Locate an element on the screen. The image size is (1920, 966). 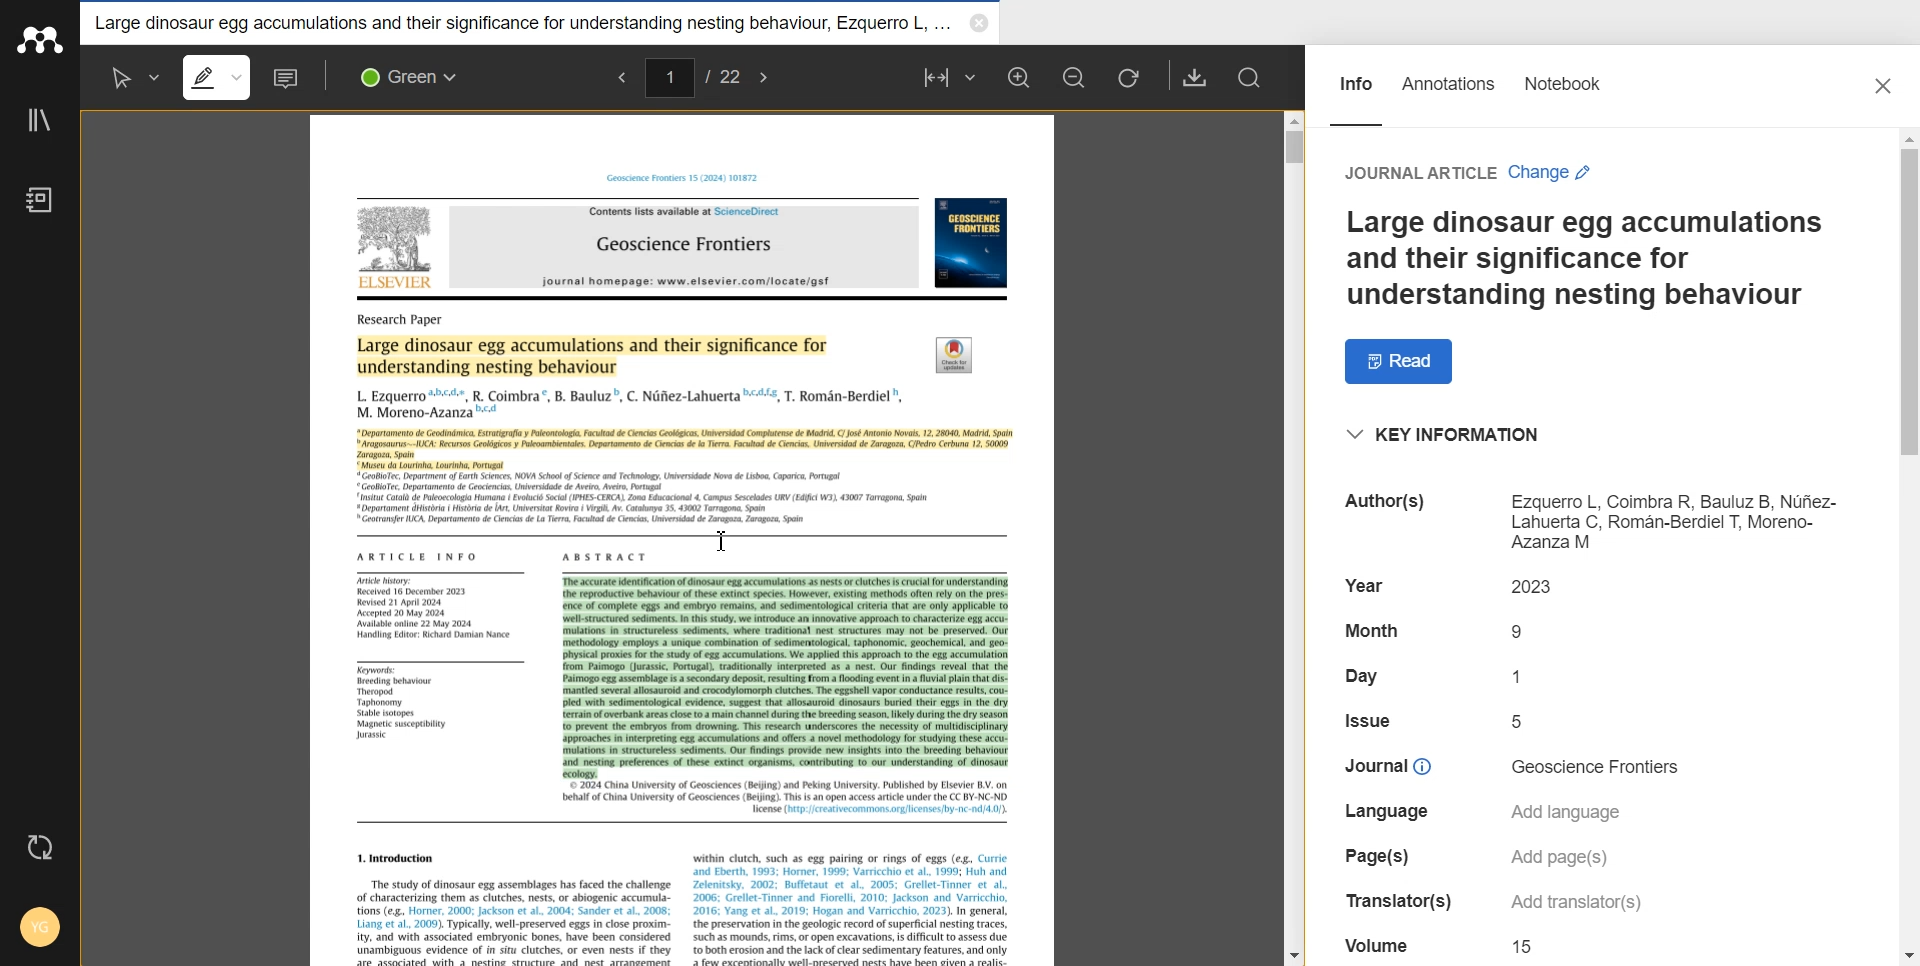
text is located at coordinates (1524, 674).